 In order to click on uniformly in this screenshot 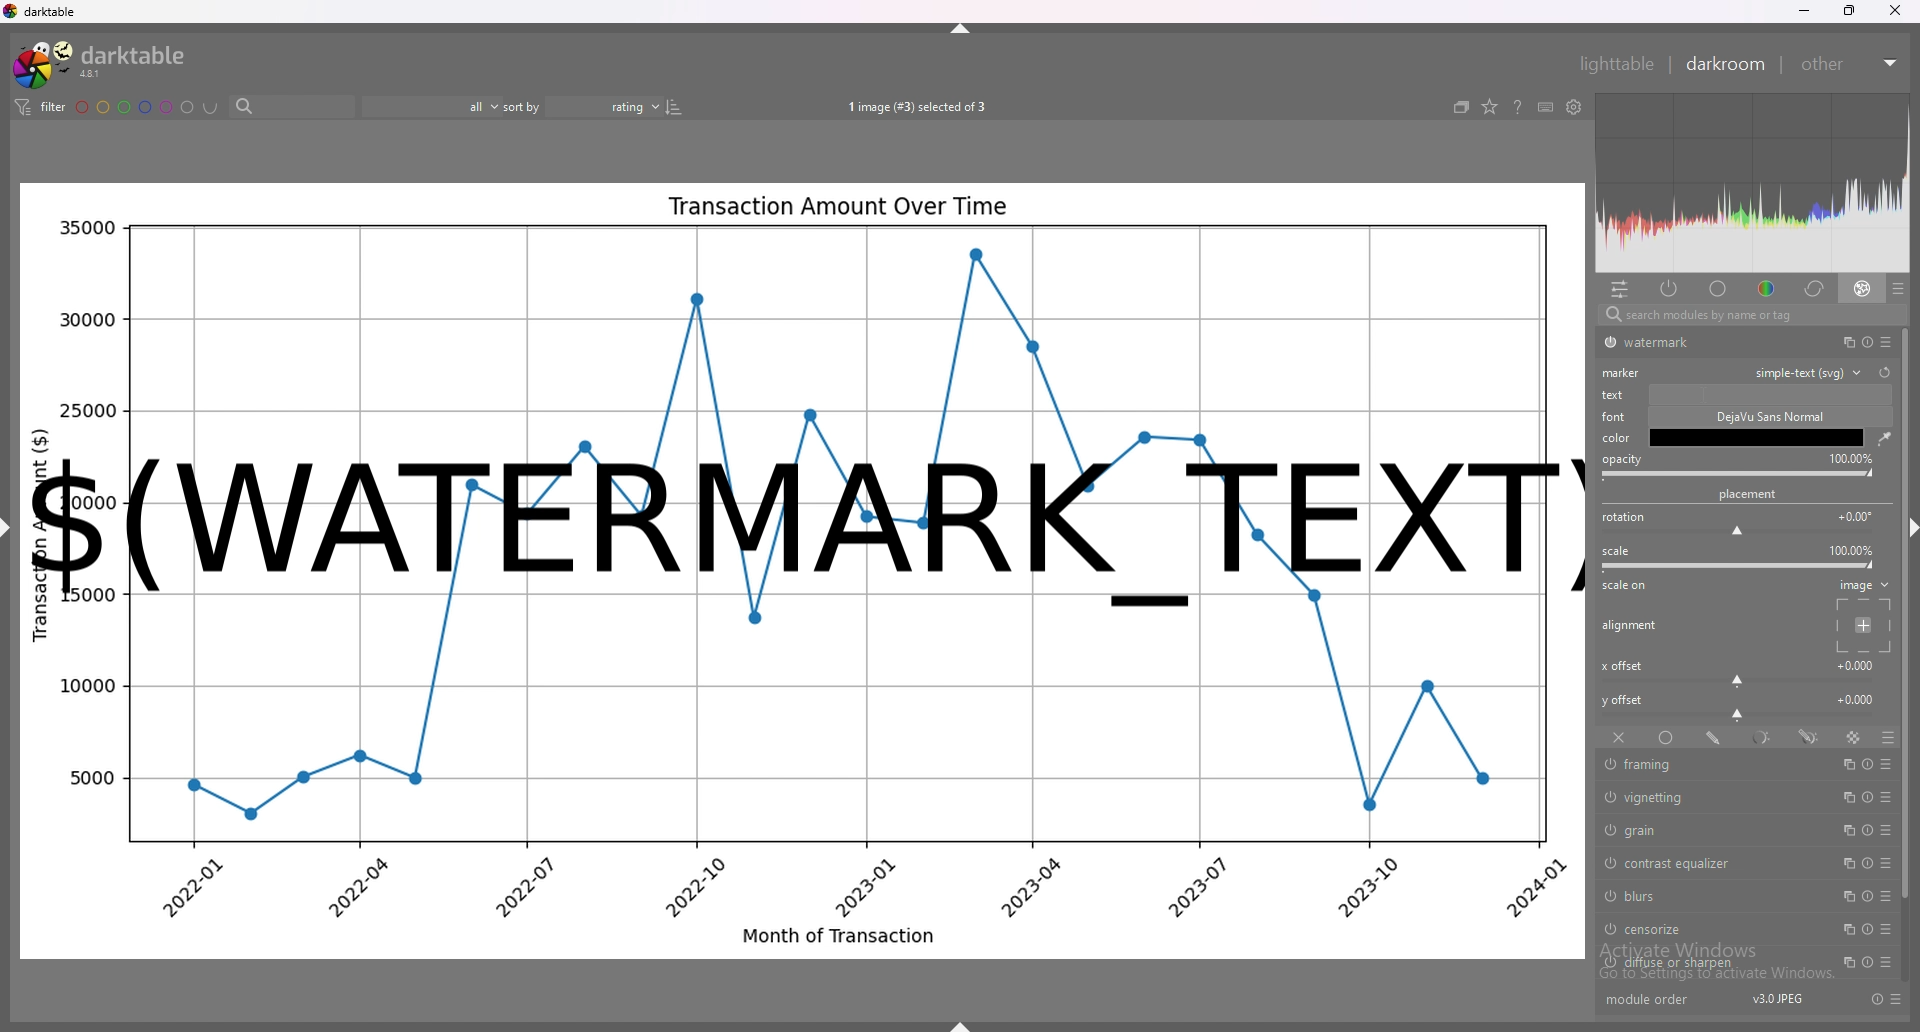, I will do `click(1666, 737)`.